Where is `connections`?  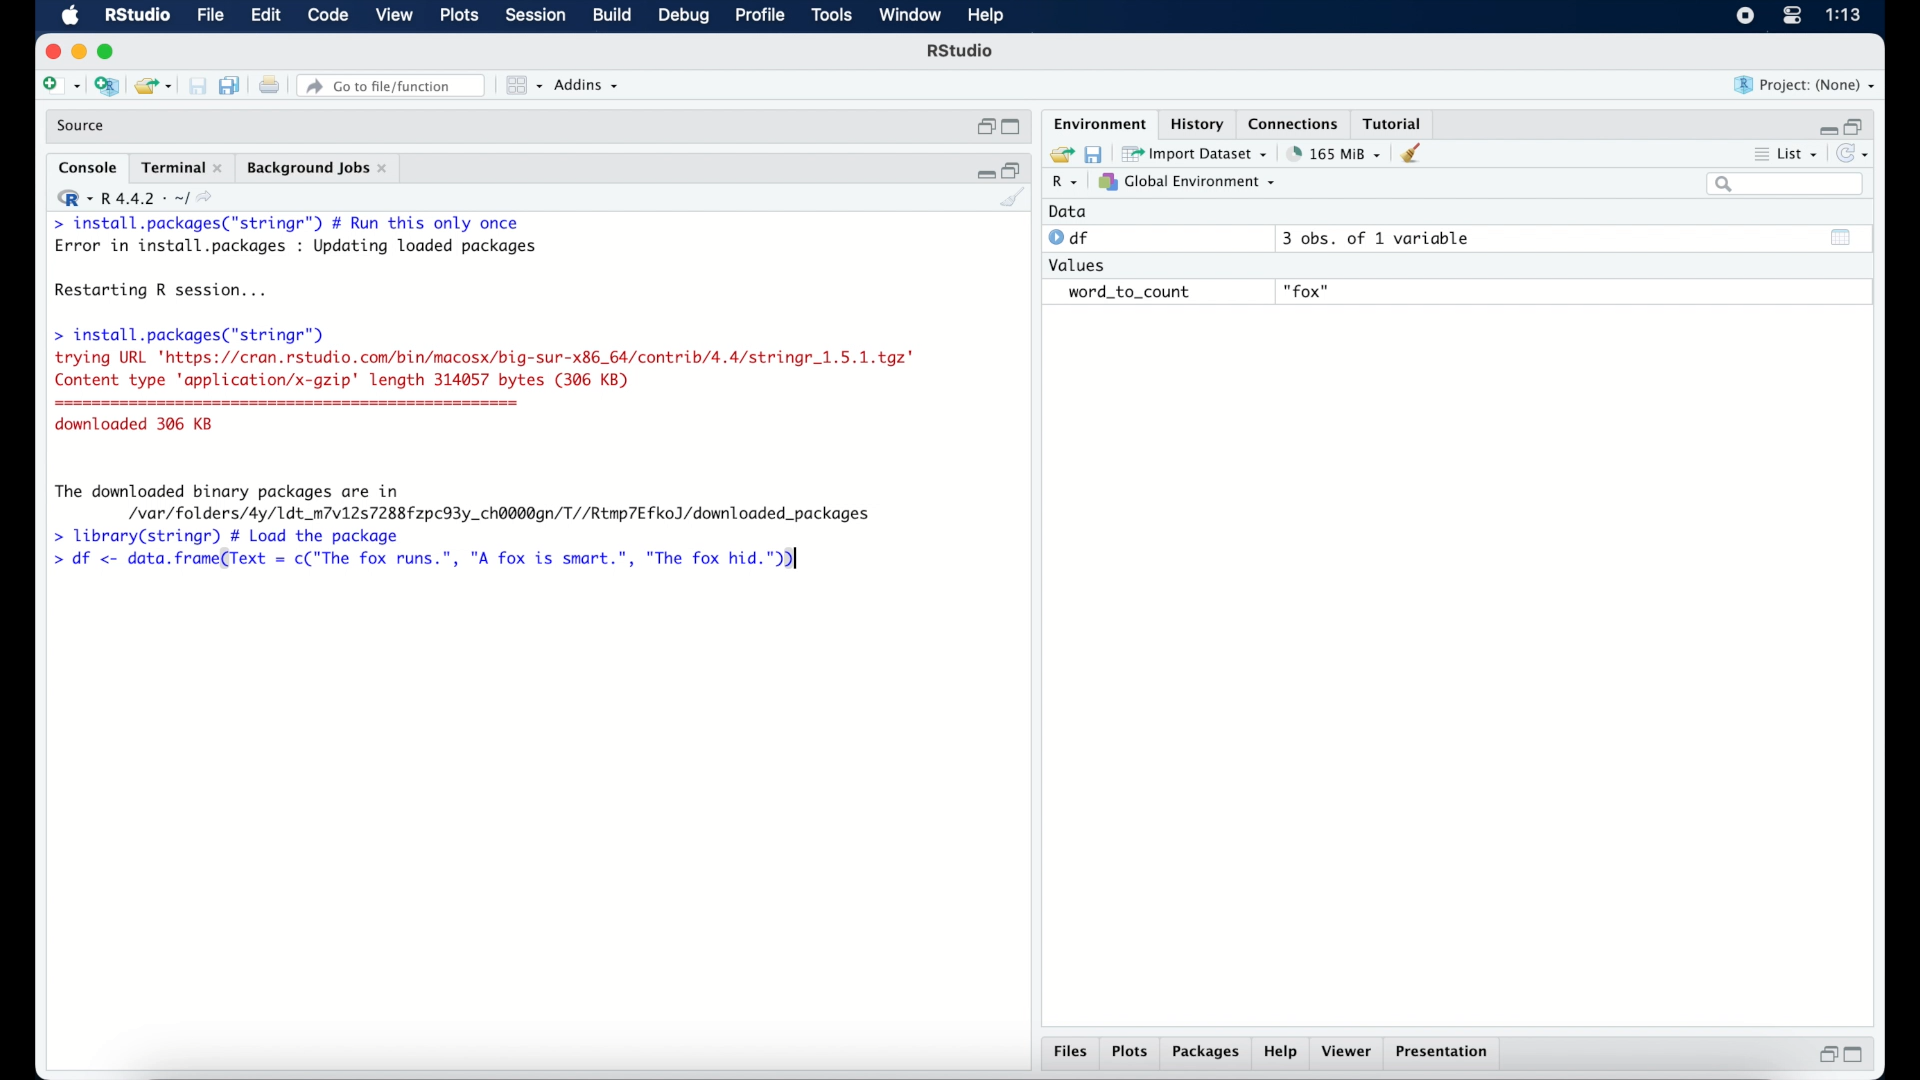 connections is located at coordinates (1296, 122).